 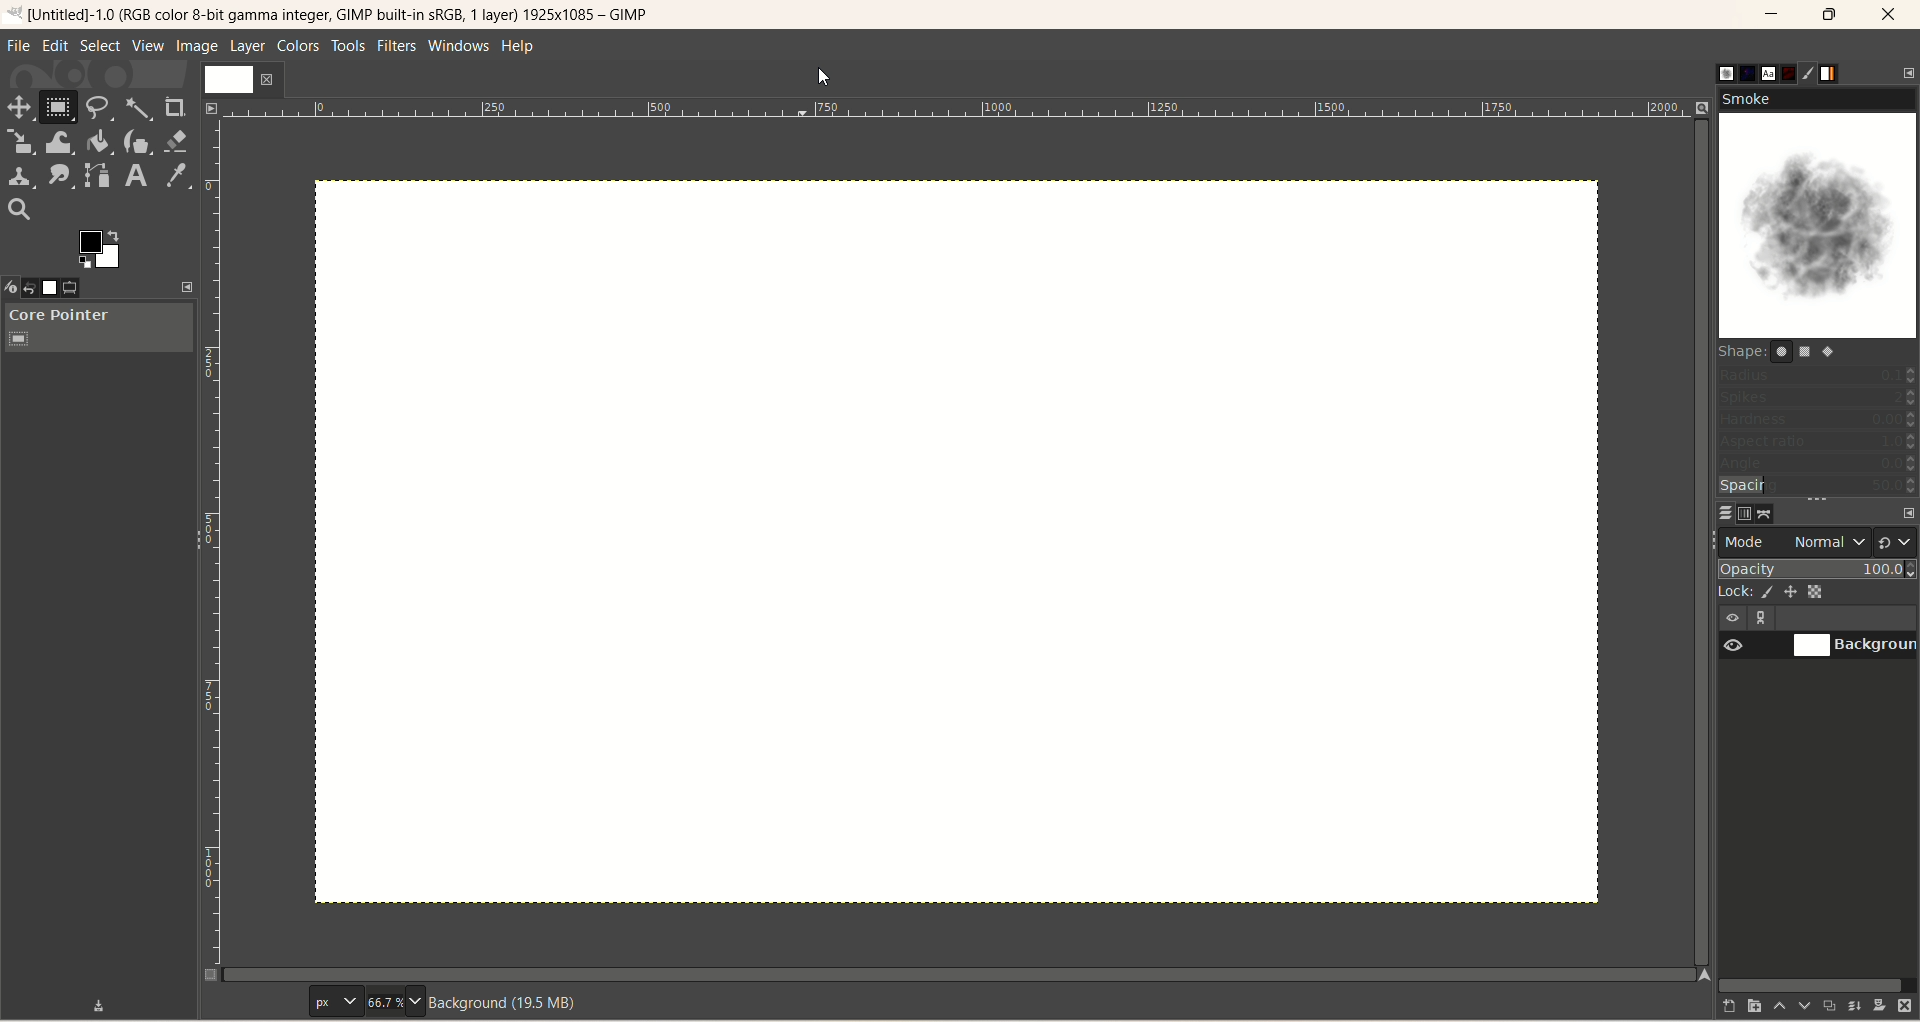 I want to click on cursor, so click(x=823, y=77).